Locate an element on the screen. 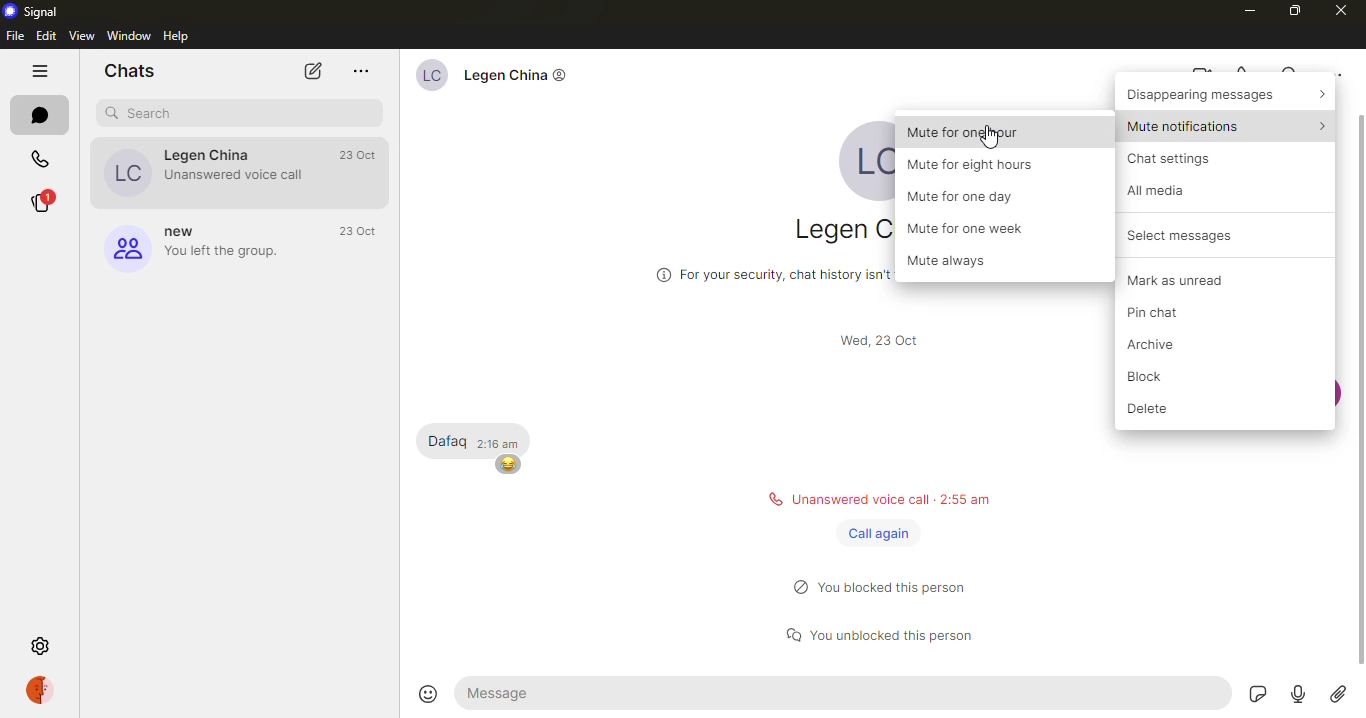 The image size is (1366, 718). select messages is located at coordinates (1190, 235).